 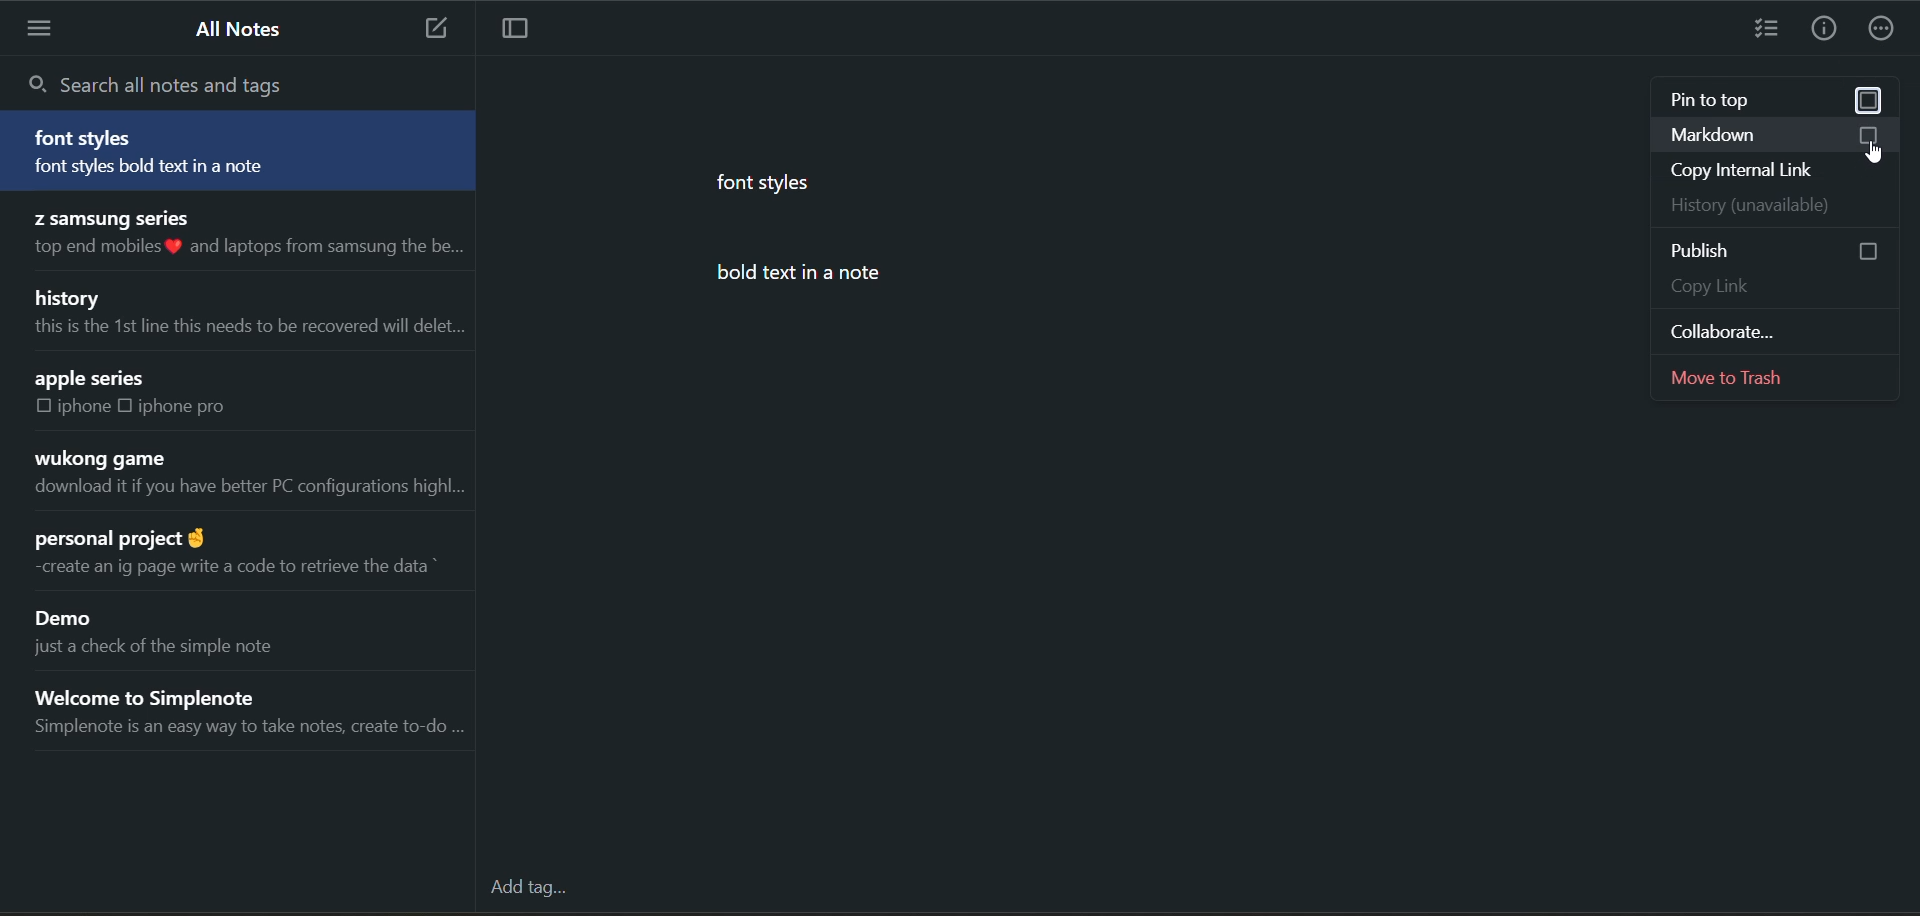 I want to click on collaborate, so click(x=1764, y=328).